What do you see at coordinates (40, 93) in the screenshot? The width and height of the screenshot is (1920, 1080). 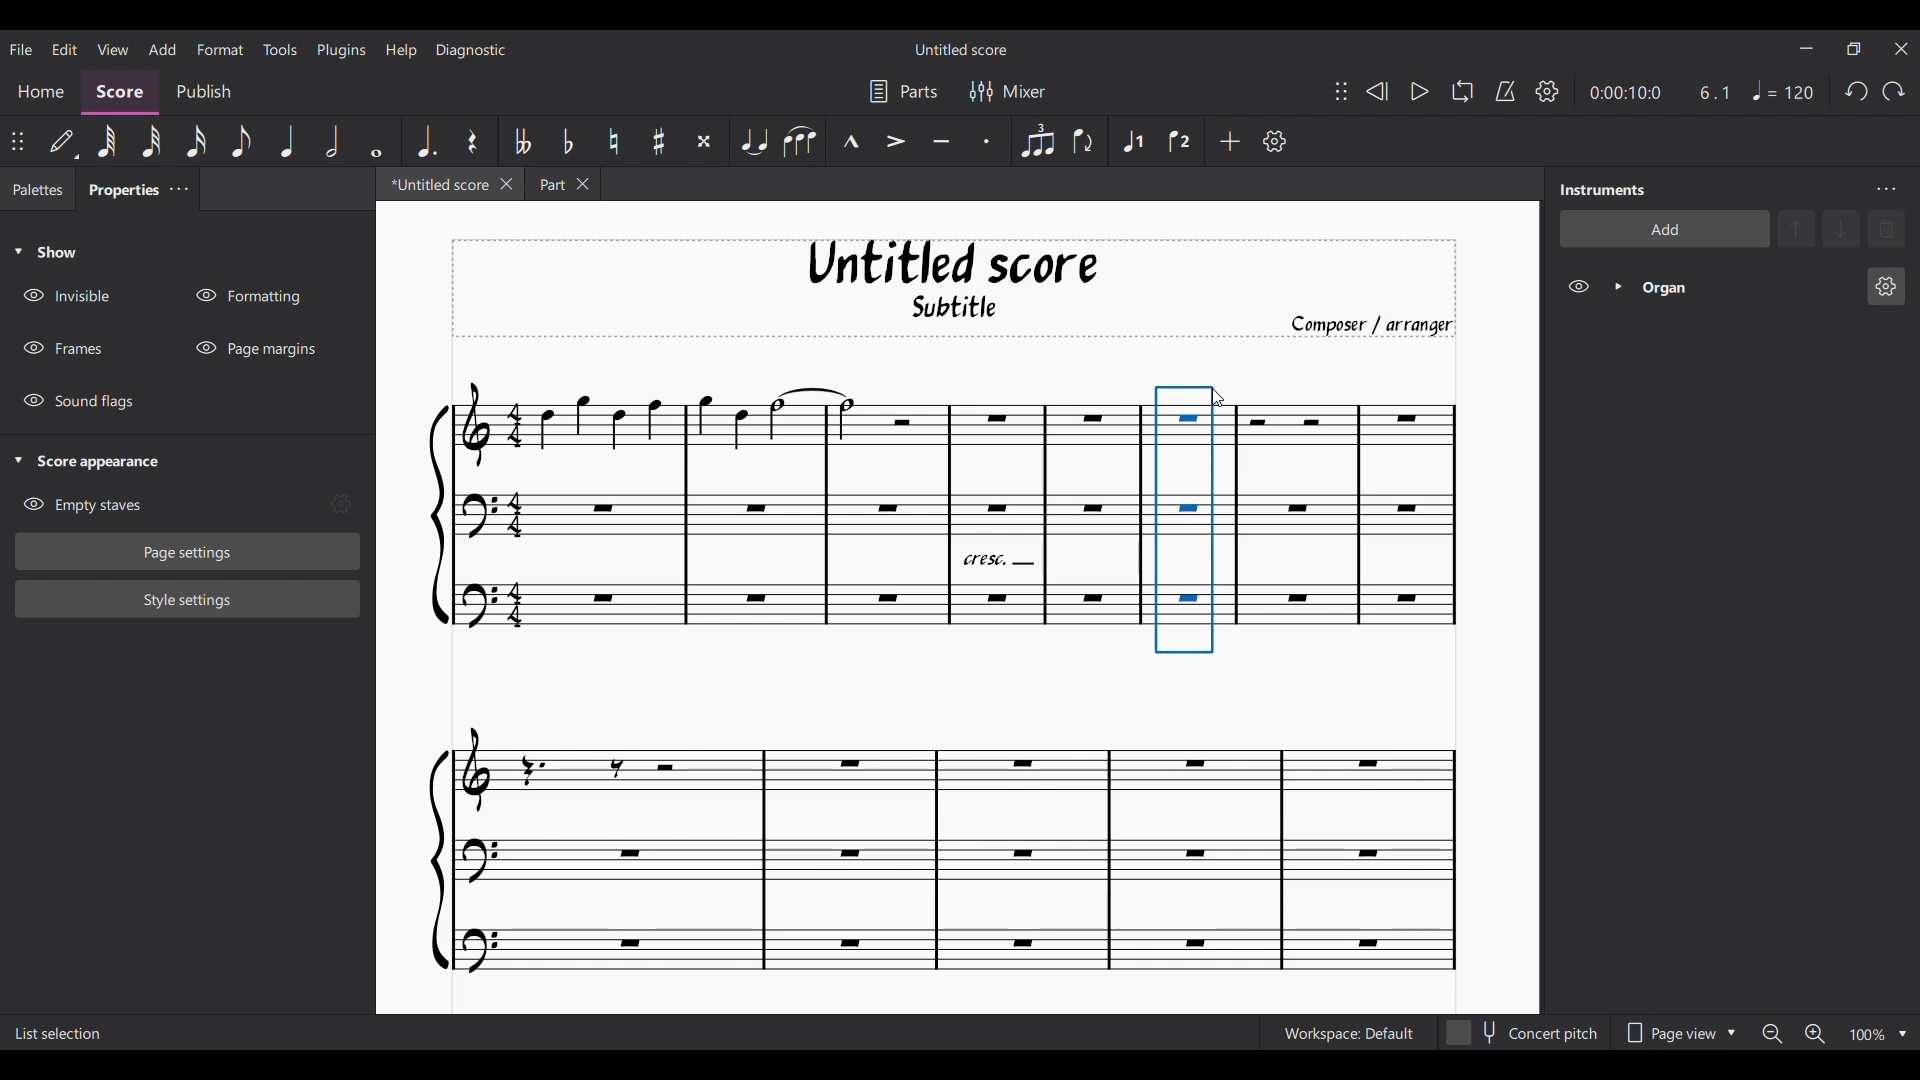 I see `Home section` at bounding box center [40, 93].